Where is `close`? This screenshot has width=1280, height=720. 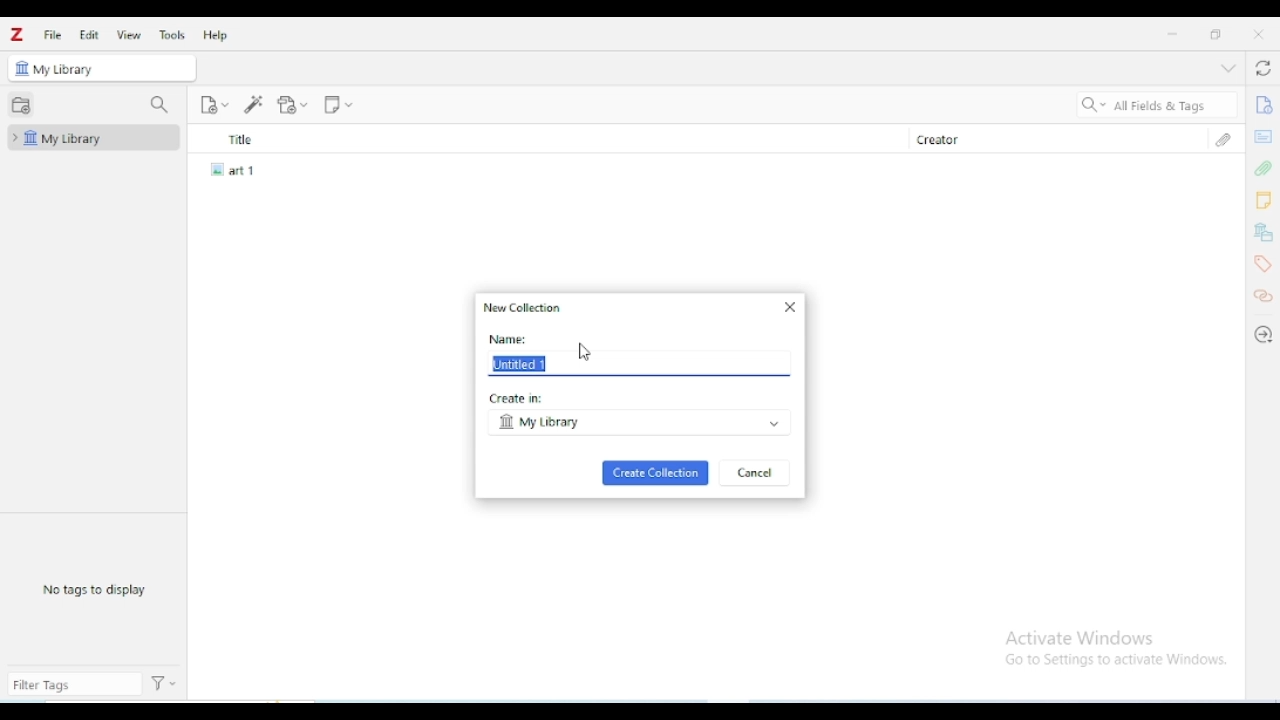
close is located at coordinates (1258, 34).